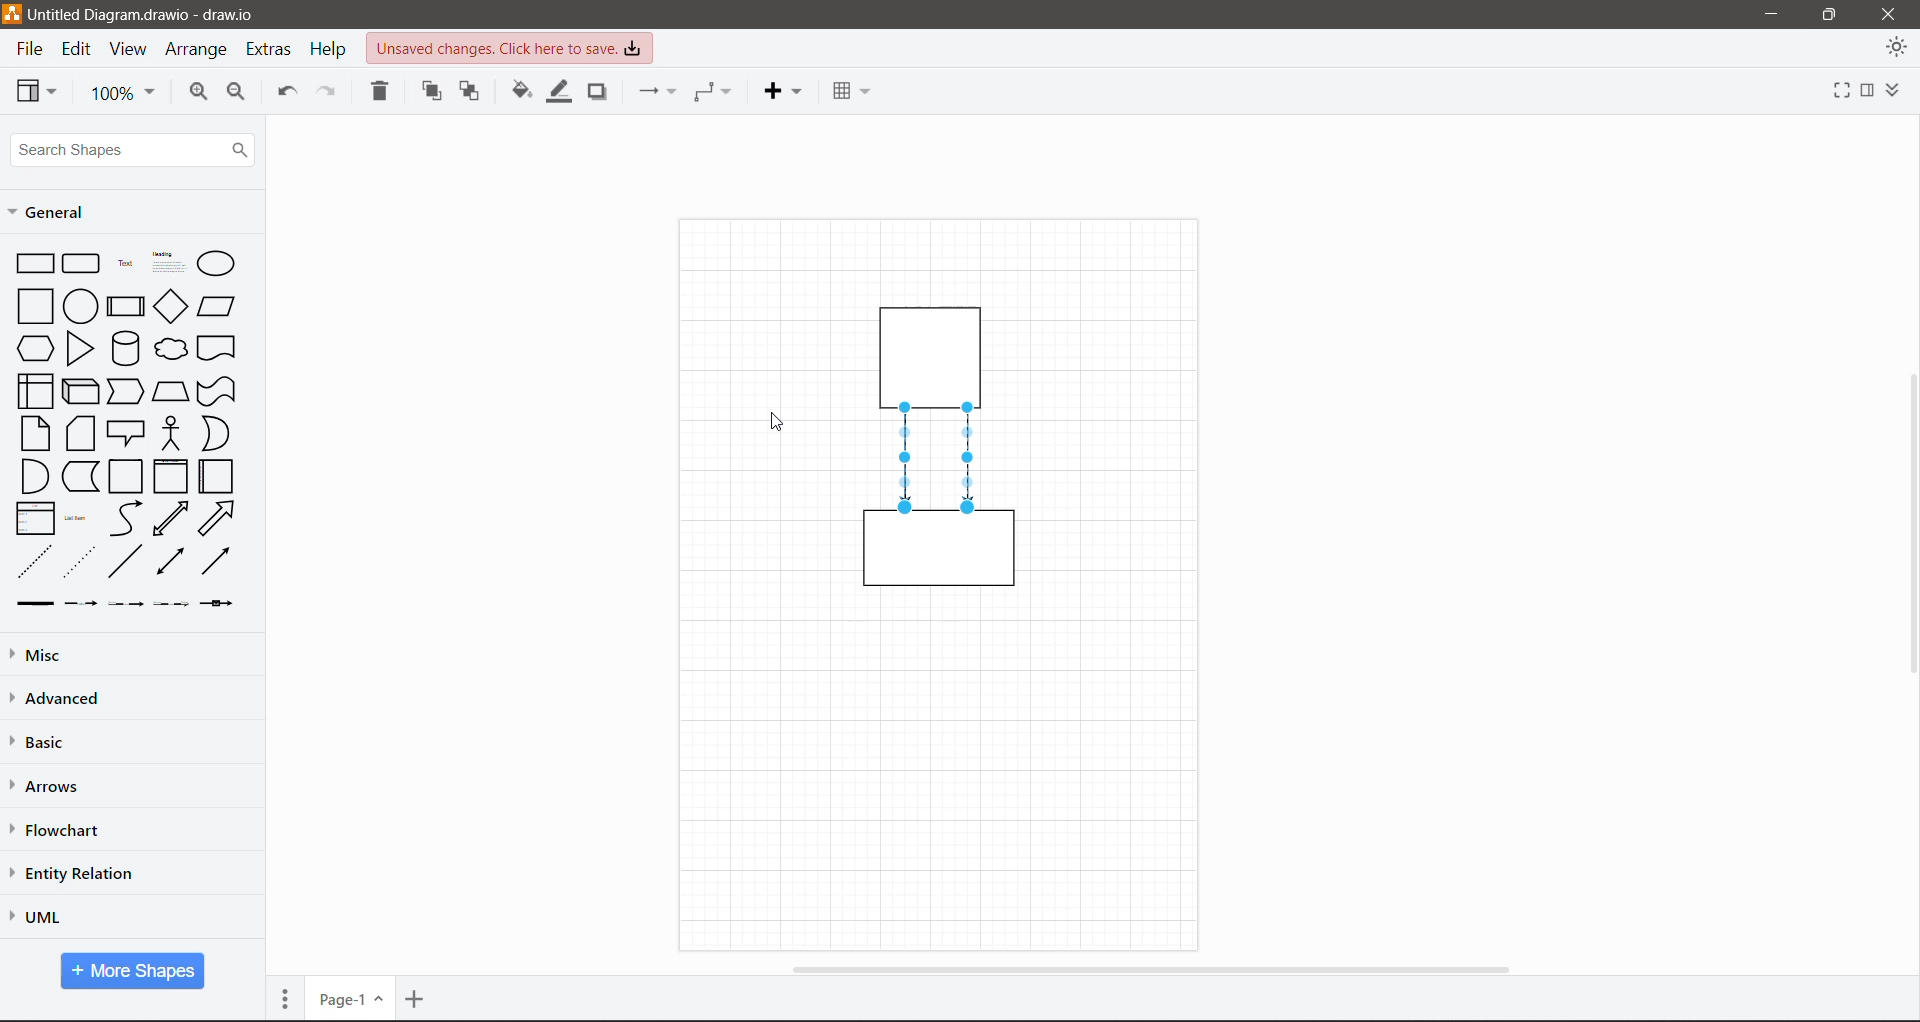 The height and width of the screenshot is (1022, 1920). What do you see at coordinates (170, 432) in the screenshot?
I see `Actor` at bounding box center [170, 432].